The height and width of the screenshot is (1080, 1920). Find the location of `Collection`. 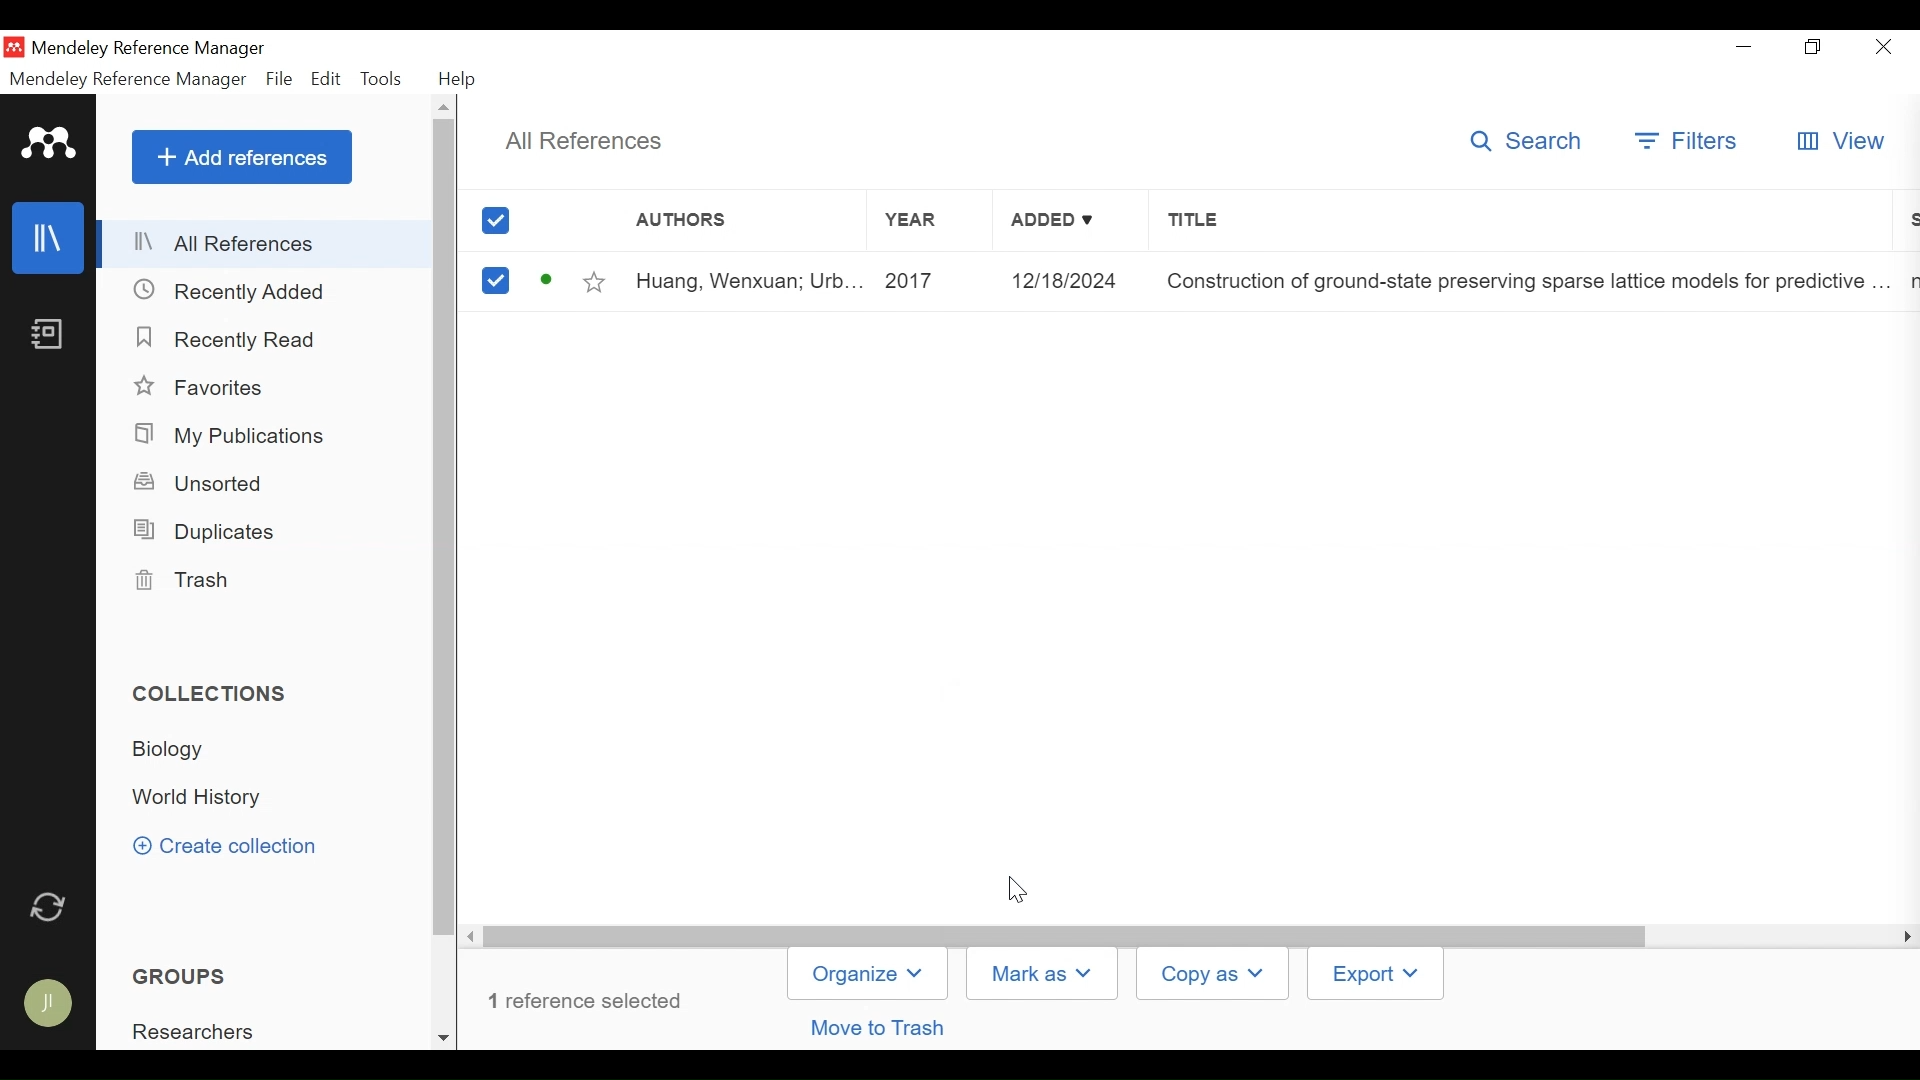

Collection is located at coordinates (196, 799).